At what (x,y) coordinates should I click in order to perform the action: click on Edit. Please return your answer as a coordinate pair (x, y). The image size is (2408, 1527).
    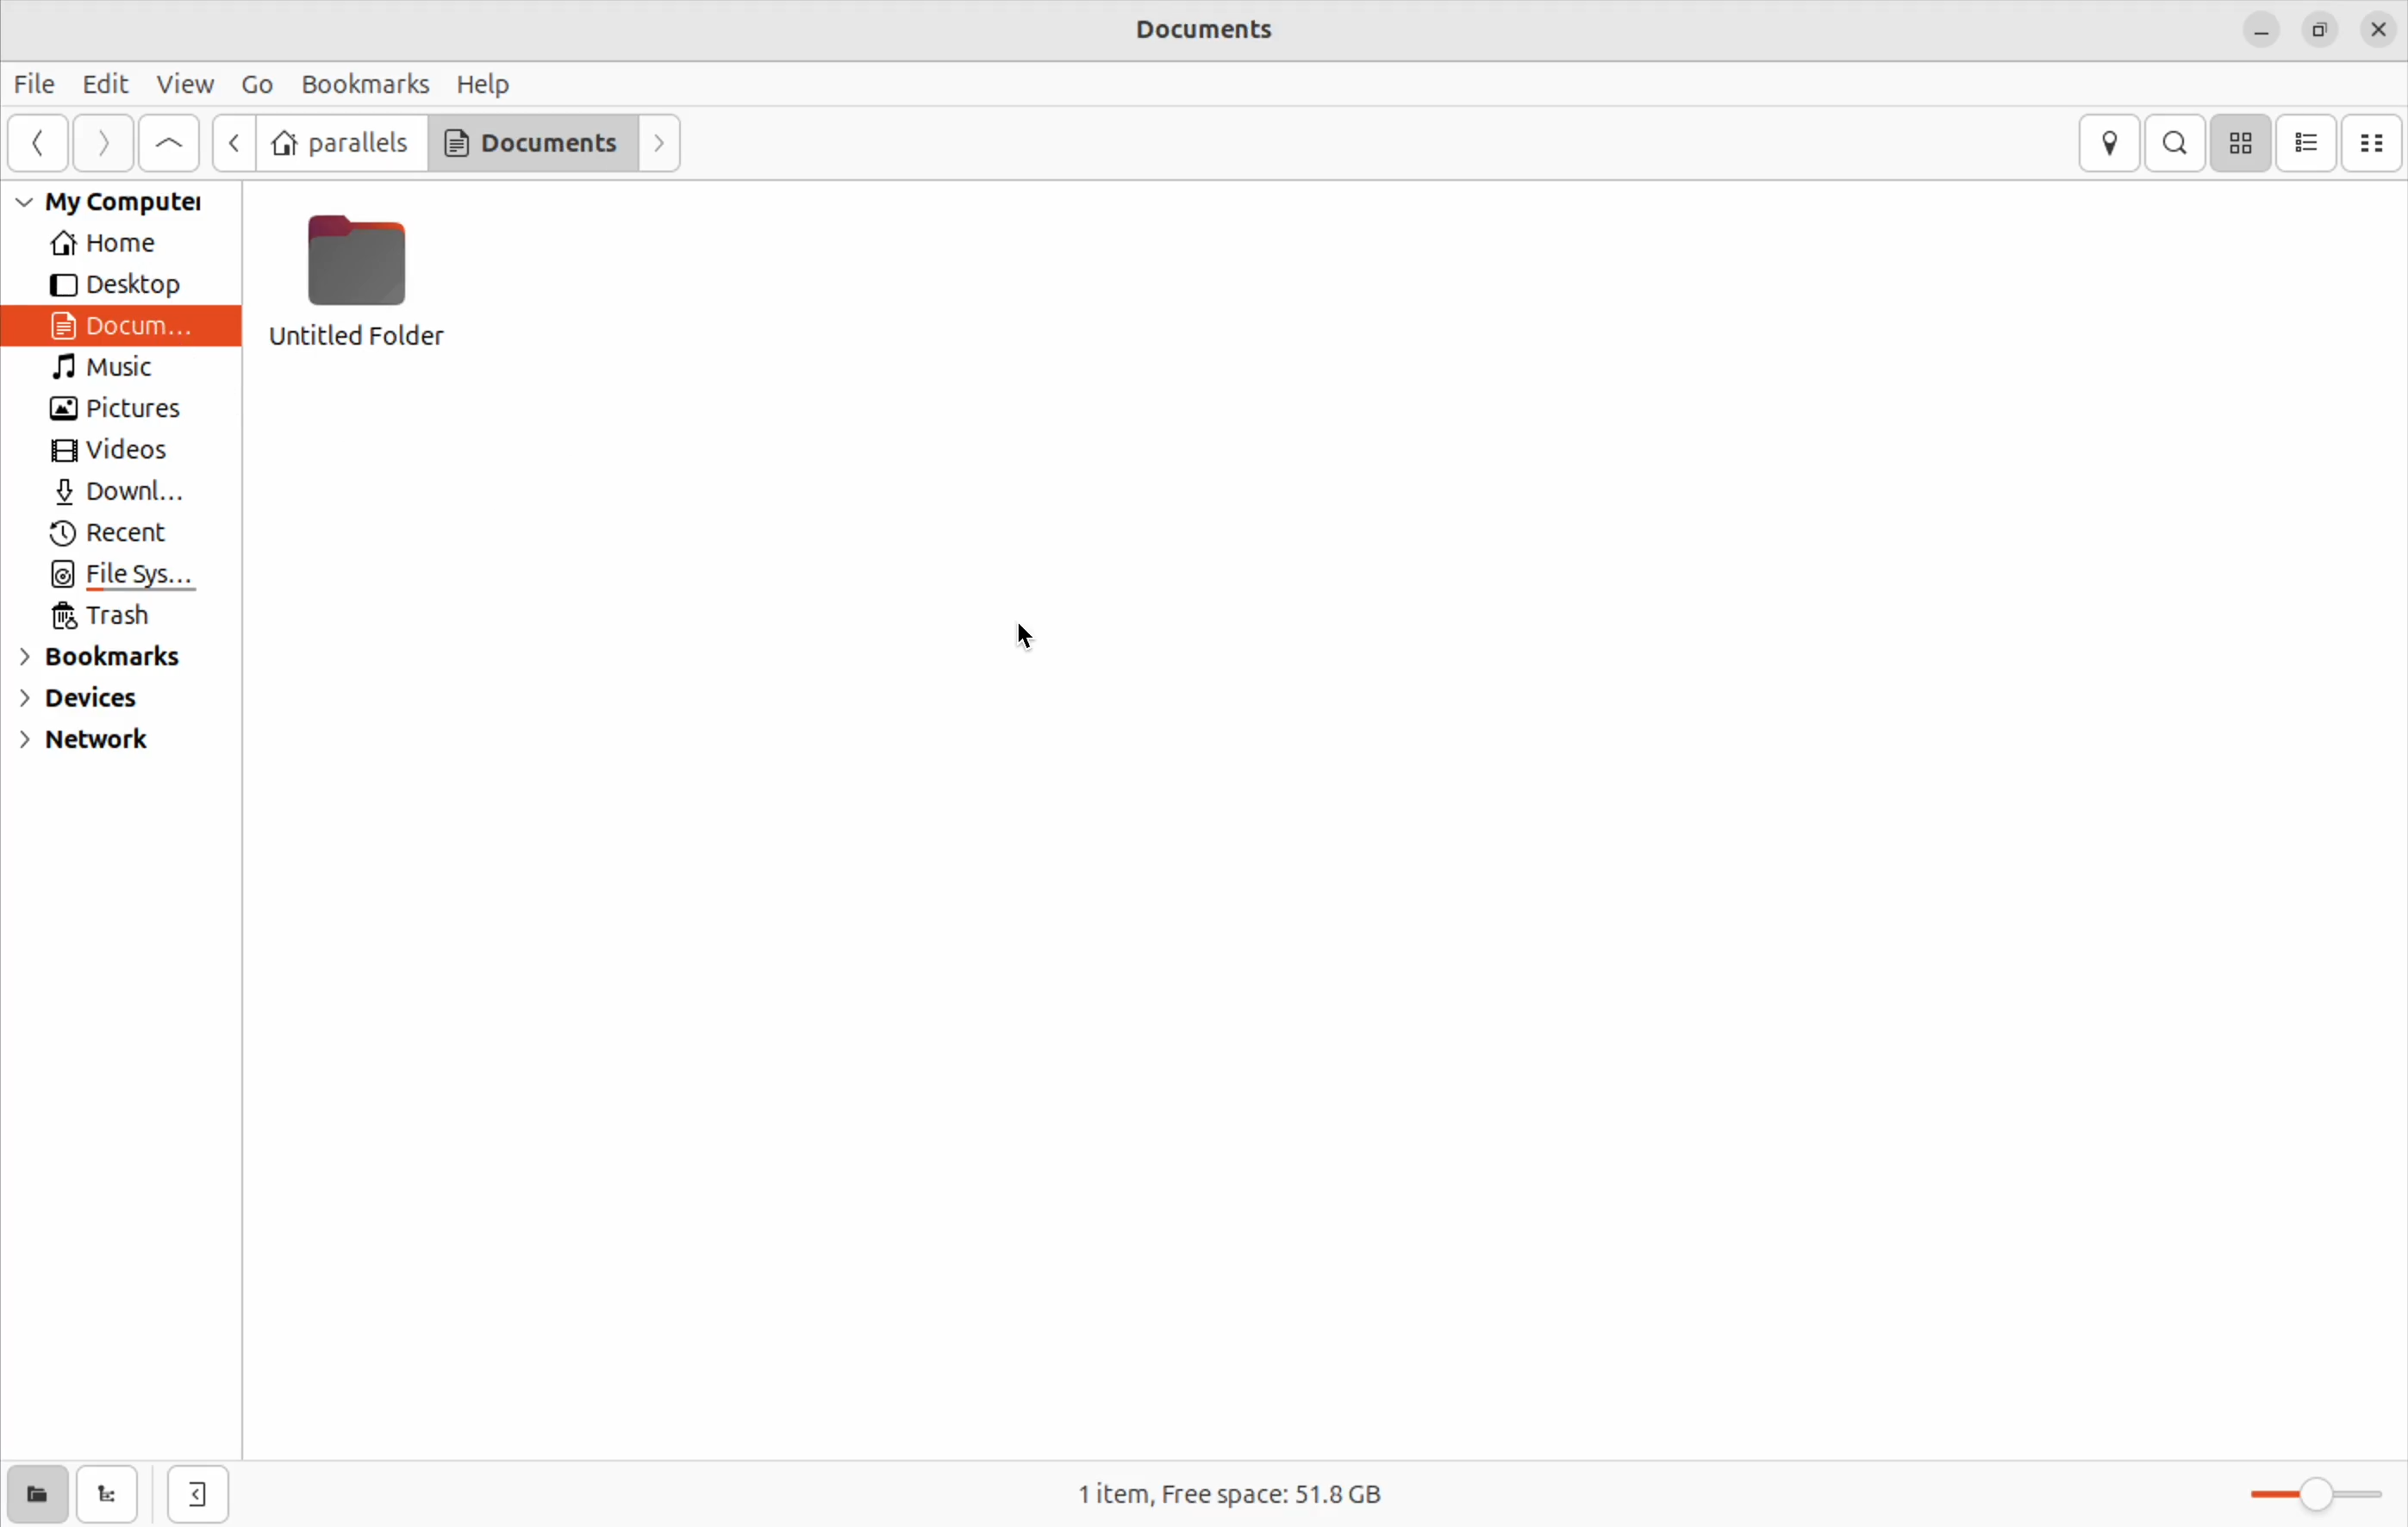
    Looking at the image, I should click on (106, 80).